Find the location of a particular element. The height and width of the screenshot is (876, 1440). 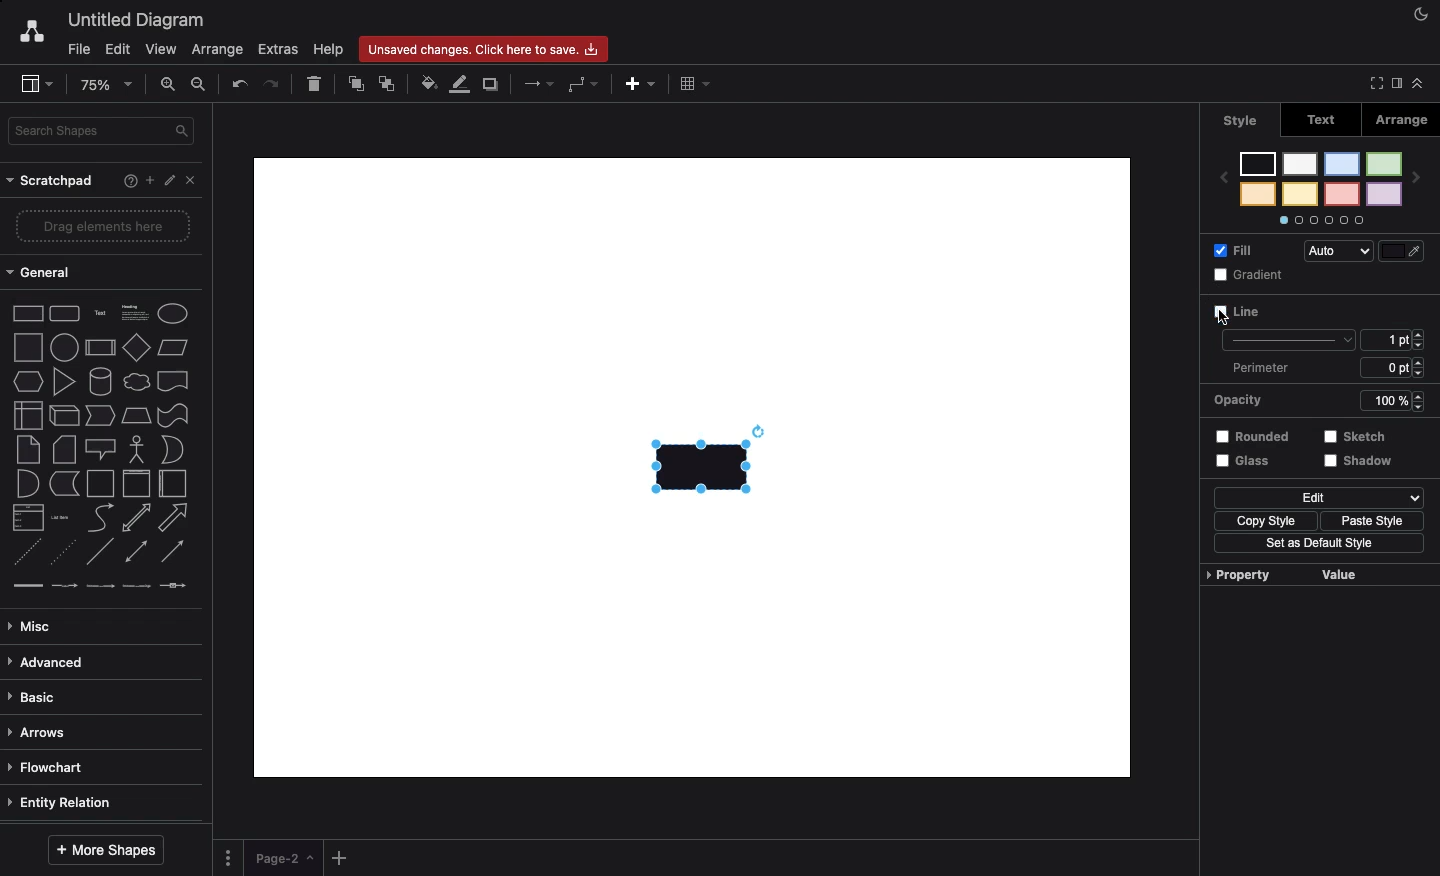

Redo is located at coordinates (274, 87).